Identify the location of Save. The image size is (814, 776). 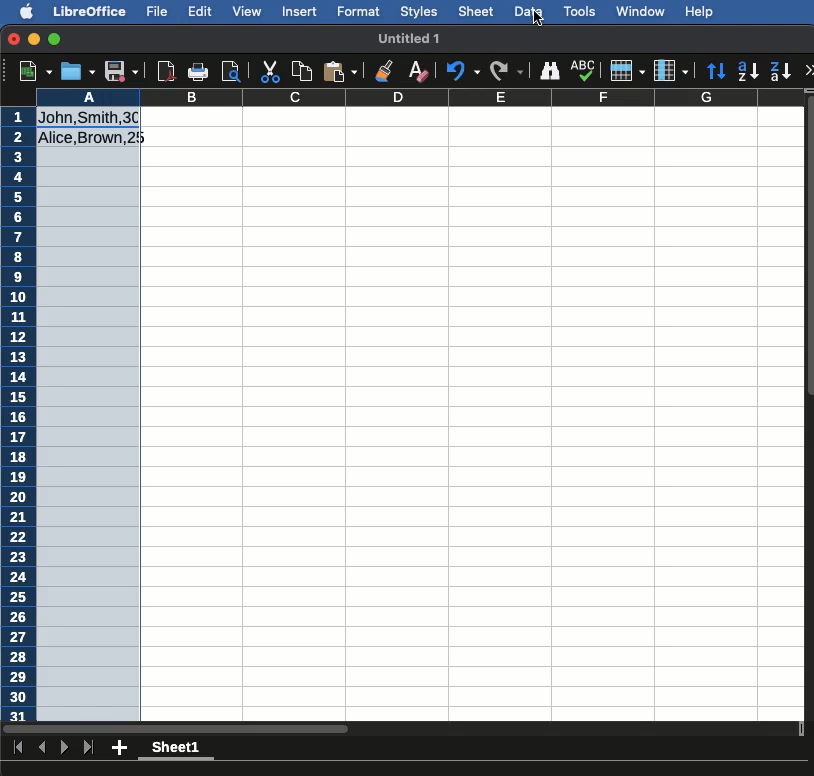
(122, 69).